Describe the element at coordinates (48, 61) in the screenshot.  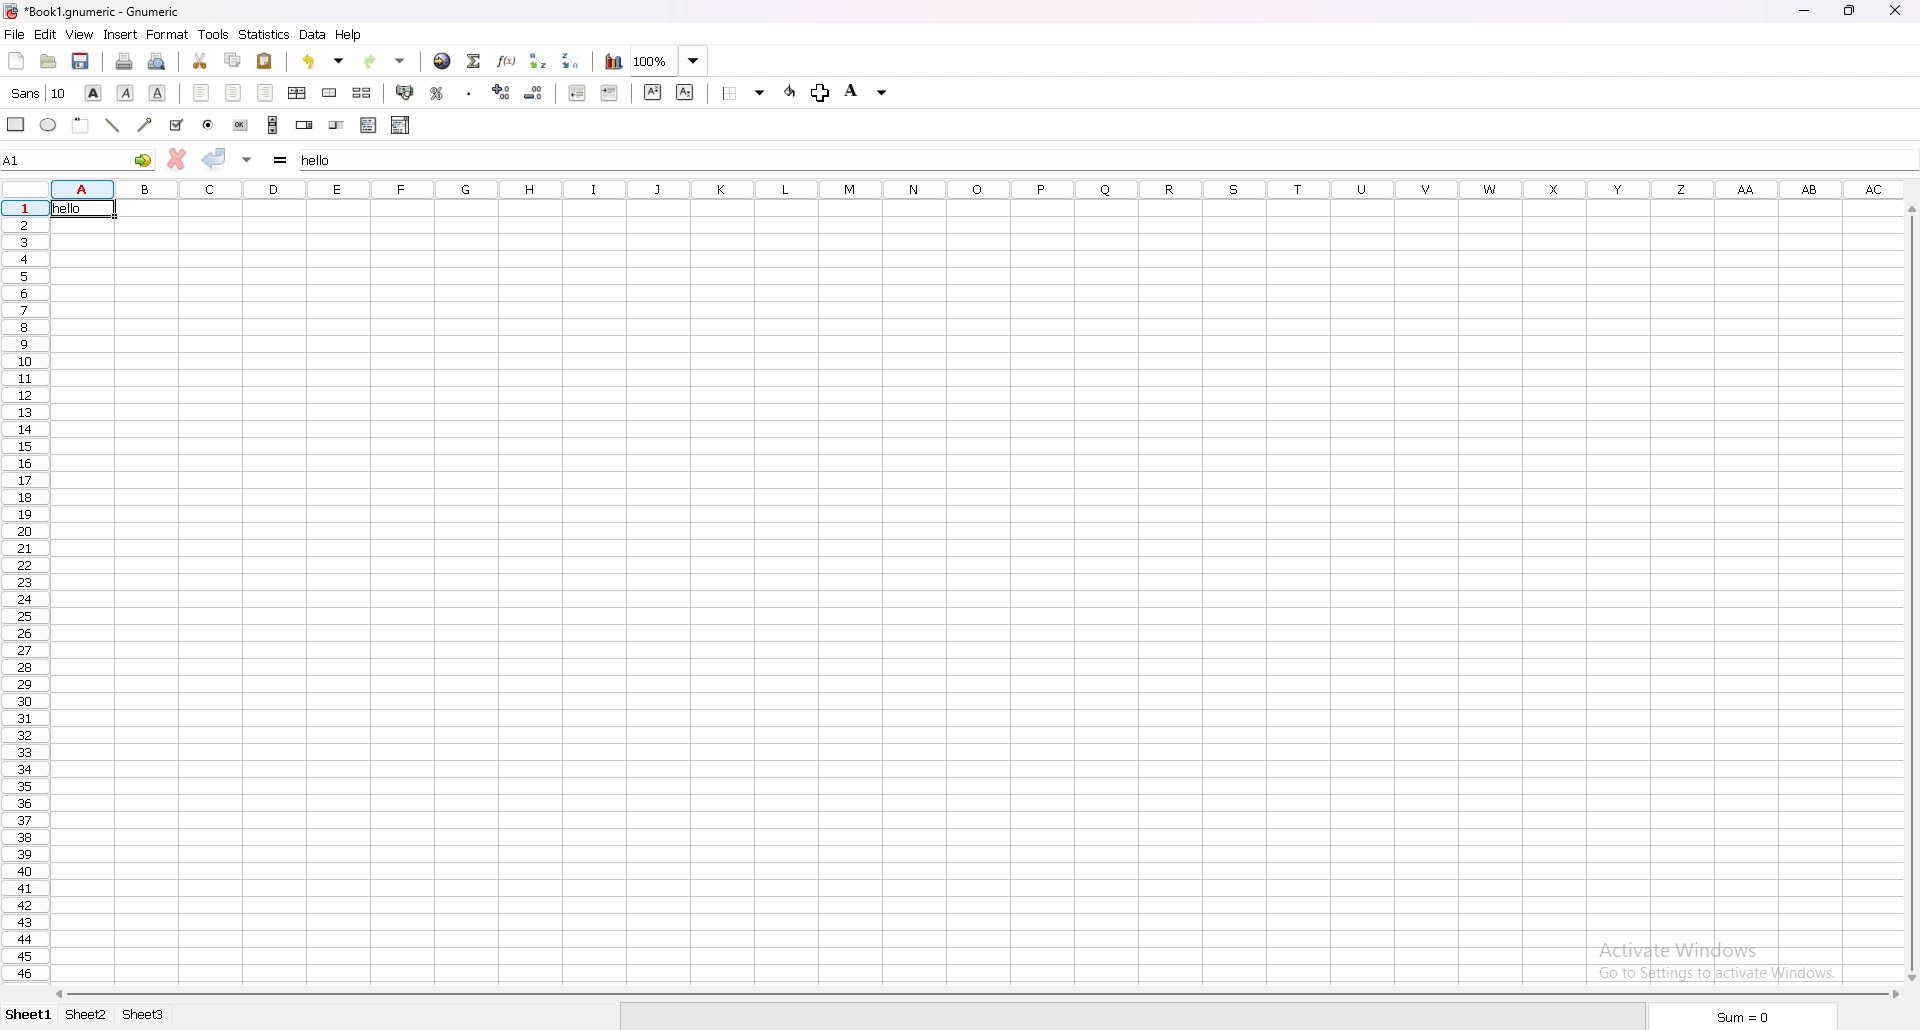
I see `open` at that location.